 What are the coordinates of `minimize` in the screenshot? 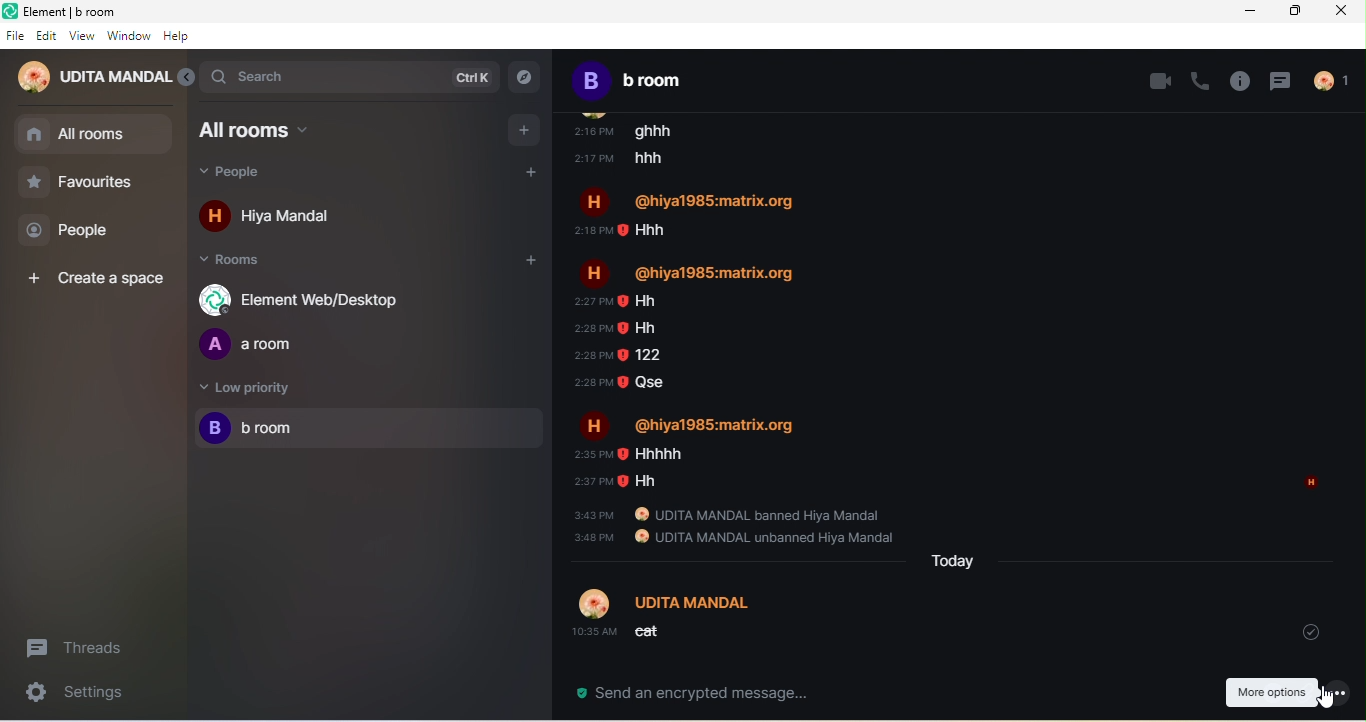 It's located at (1245, 15).